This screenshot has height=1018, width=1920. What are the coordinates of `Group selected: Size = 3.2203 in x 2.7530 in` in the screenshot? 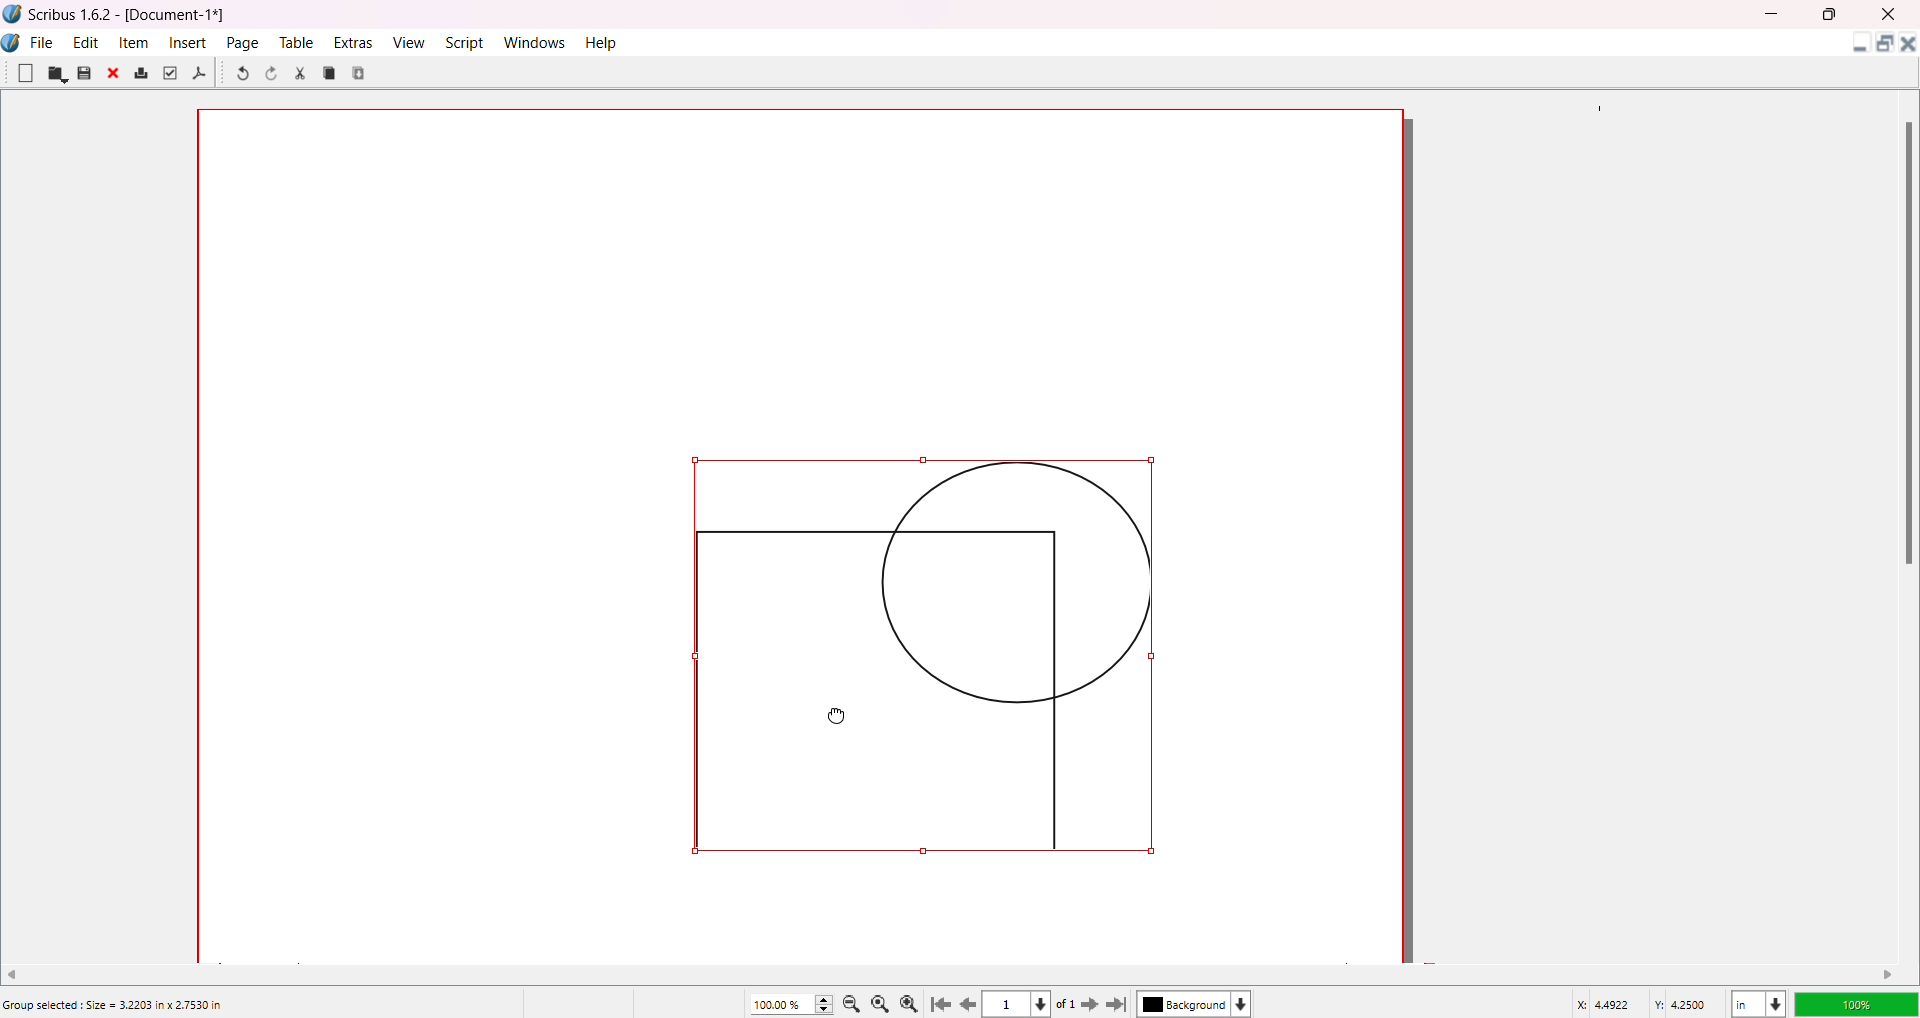 It's located at (116, 1005).